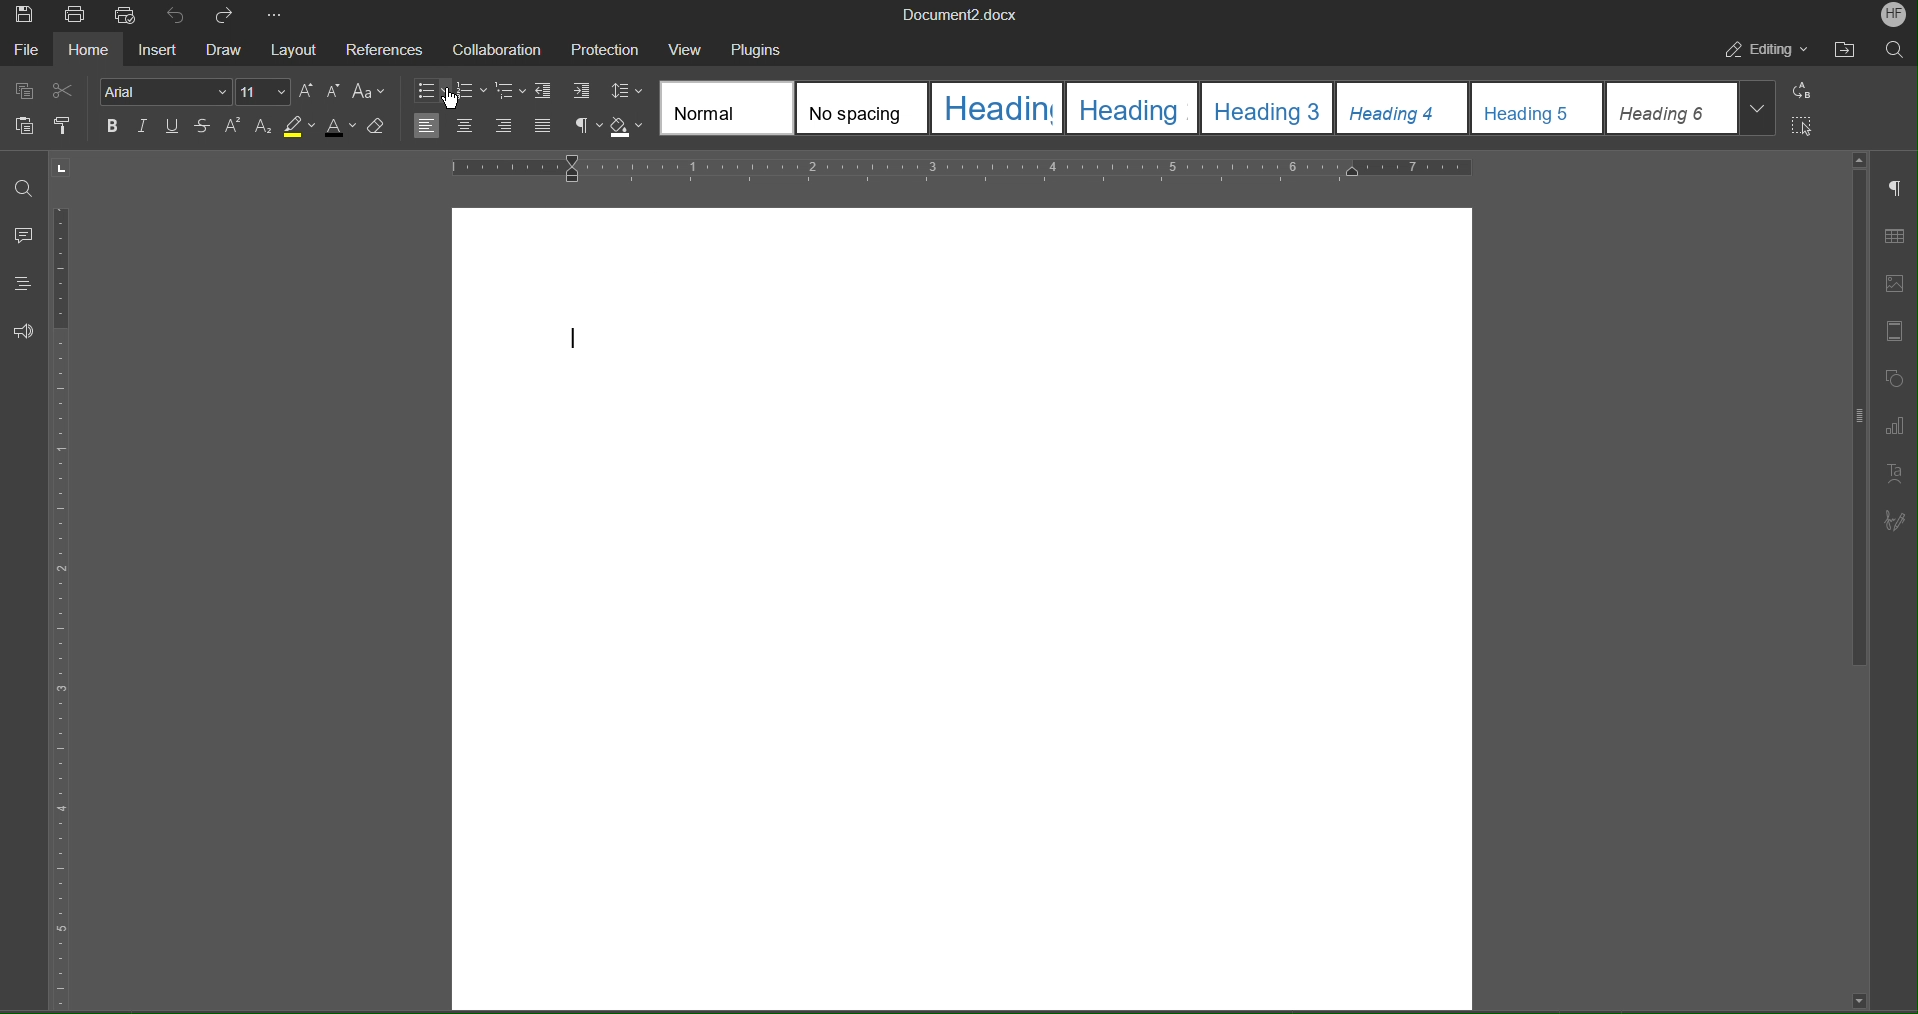  Describe the element at coordinates (1892, 282) in the screenshot. I see `Image Settings` at that location.